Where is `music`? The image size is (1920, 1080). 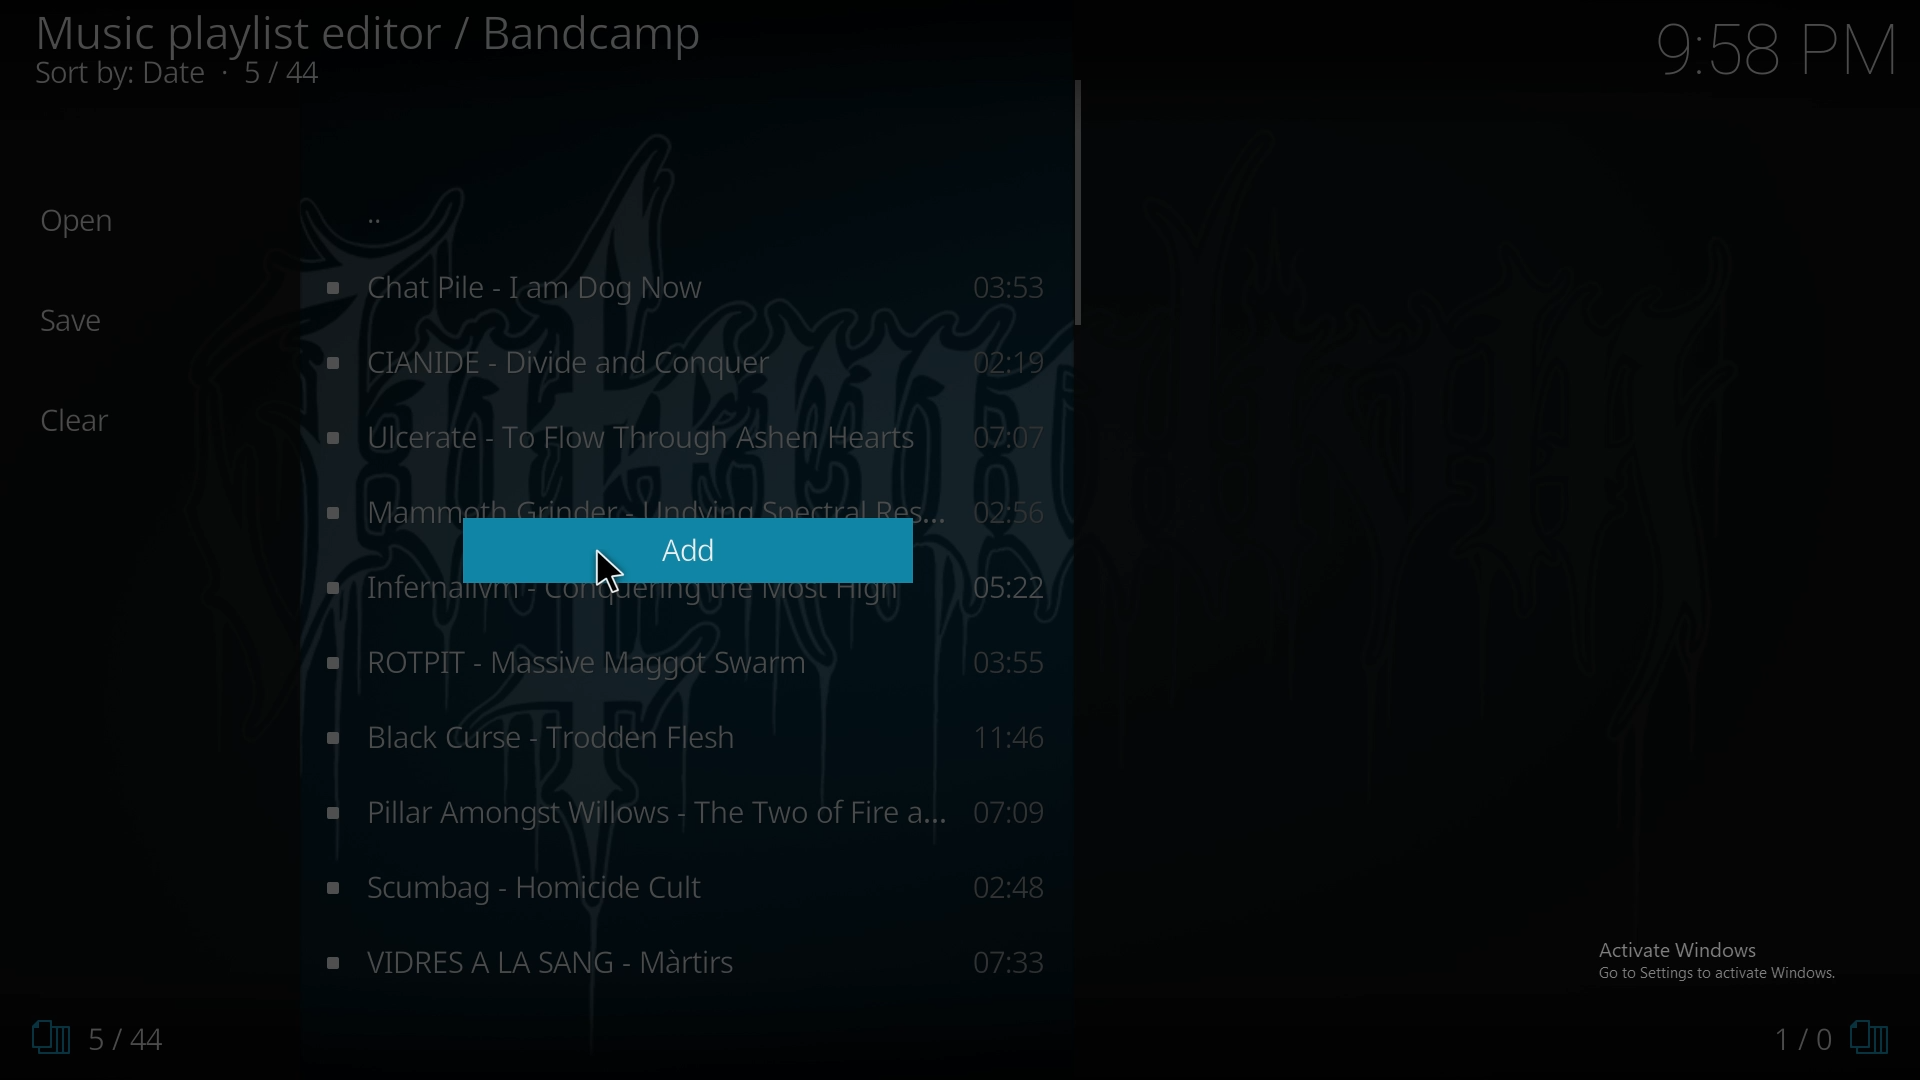
music is located at coordinates (681, 363).